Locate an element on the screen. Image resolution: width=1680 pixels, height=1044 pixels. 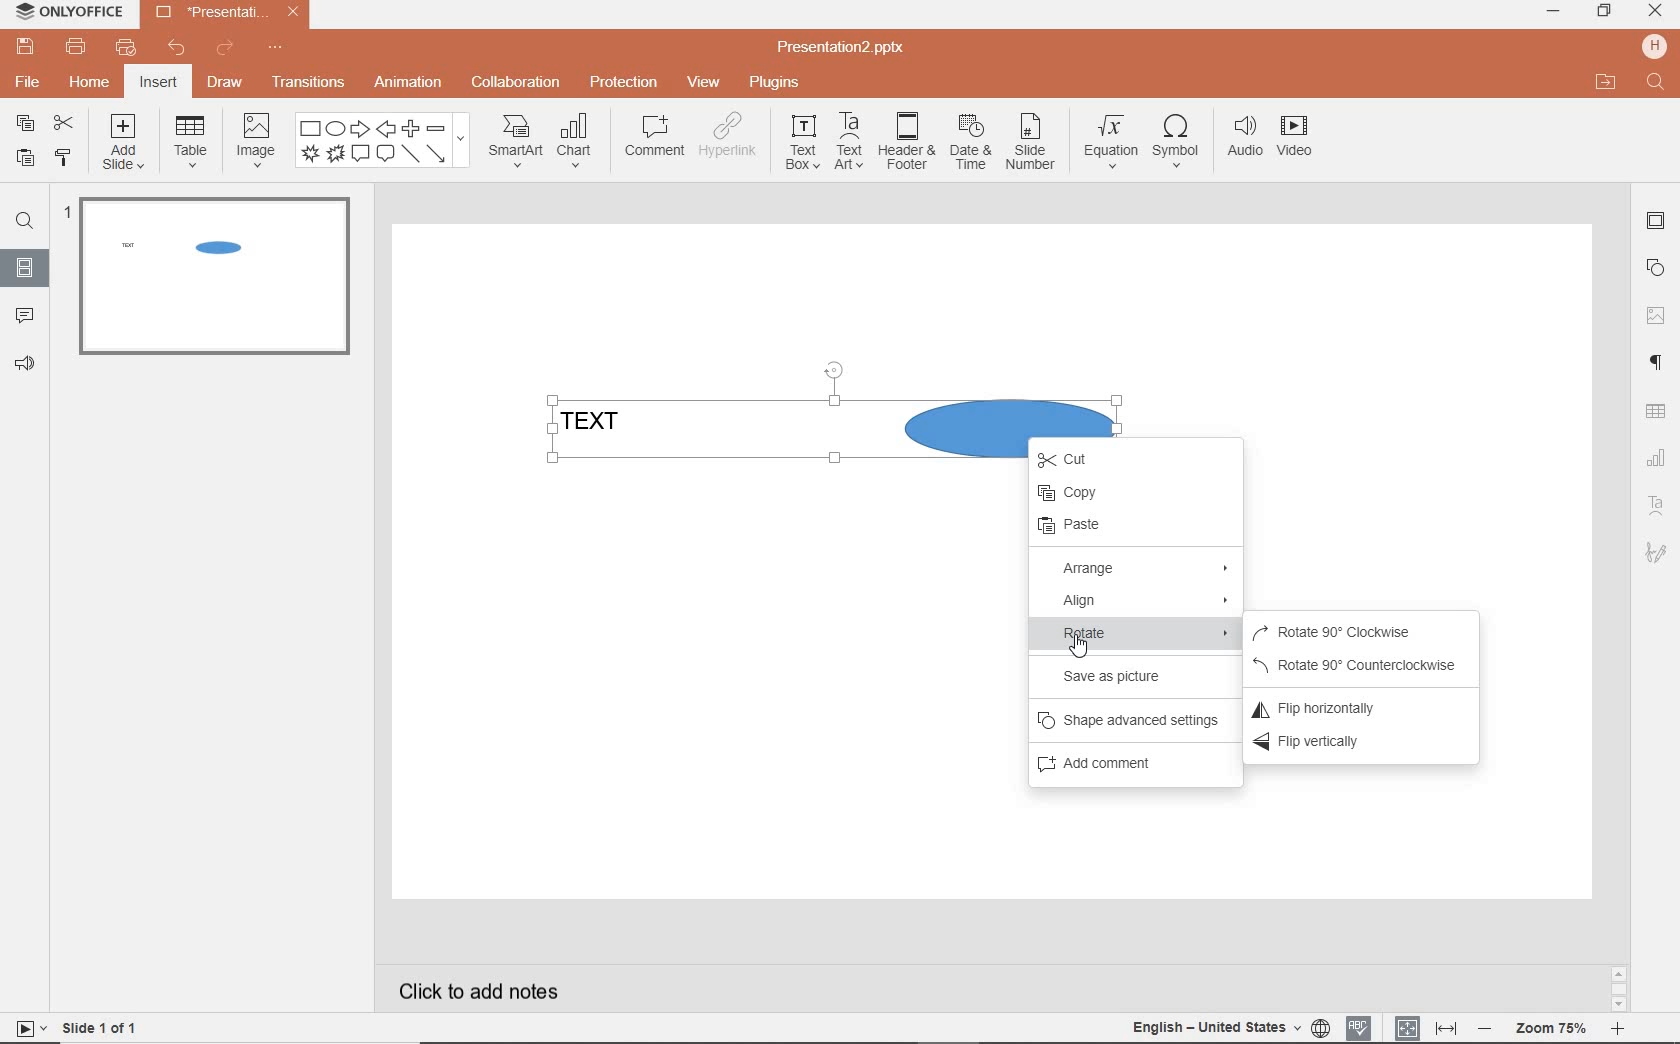
hyperlink is located at coordinates (729, 137).